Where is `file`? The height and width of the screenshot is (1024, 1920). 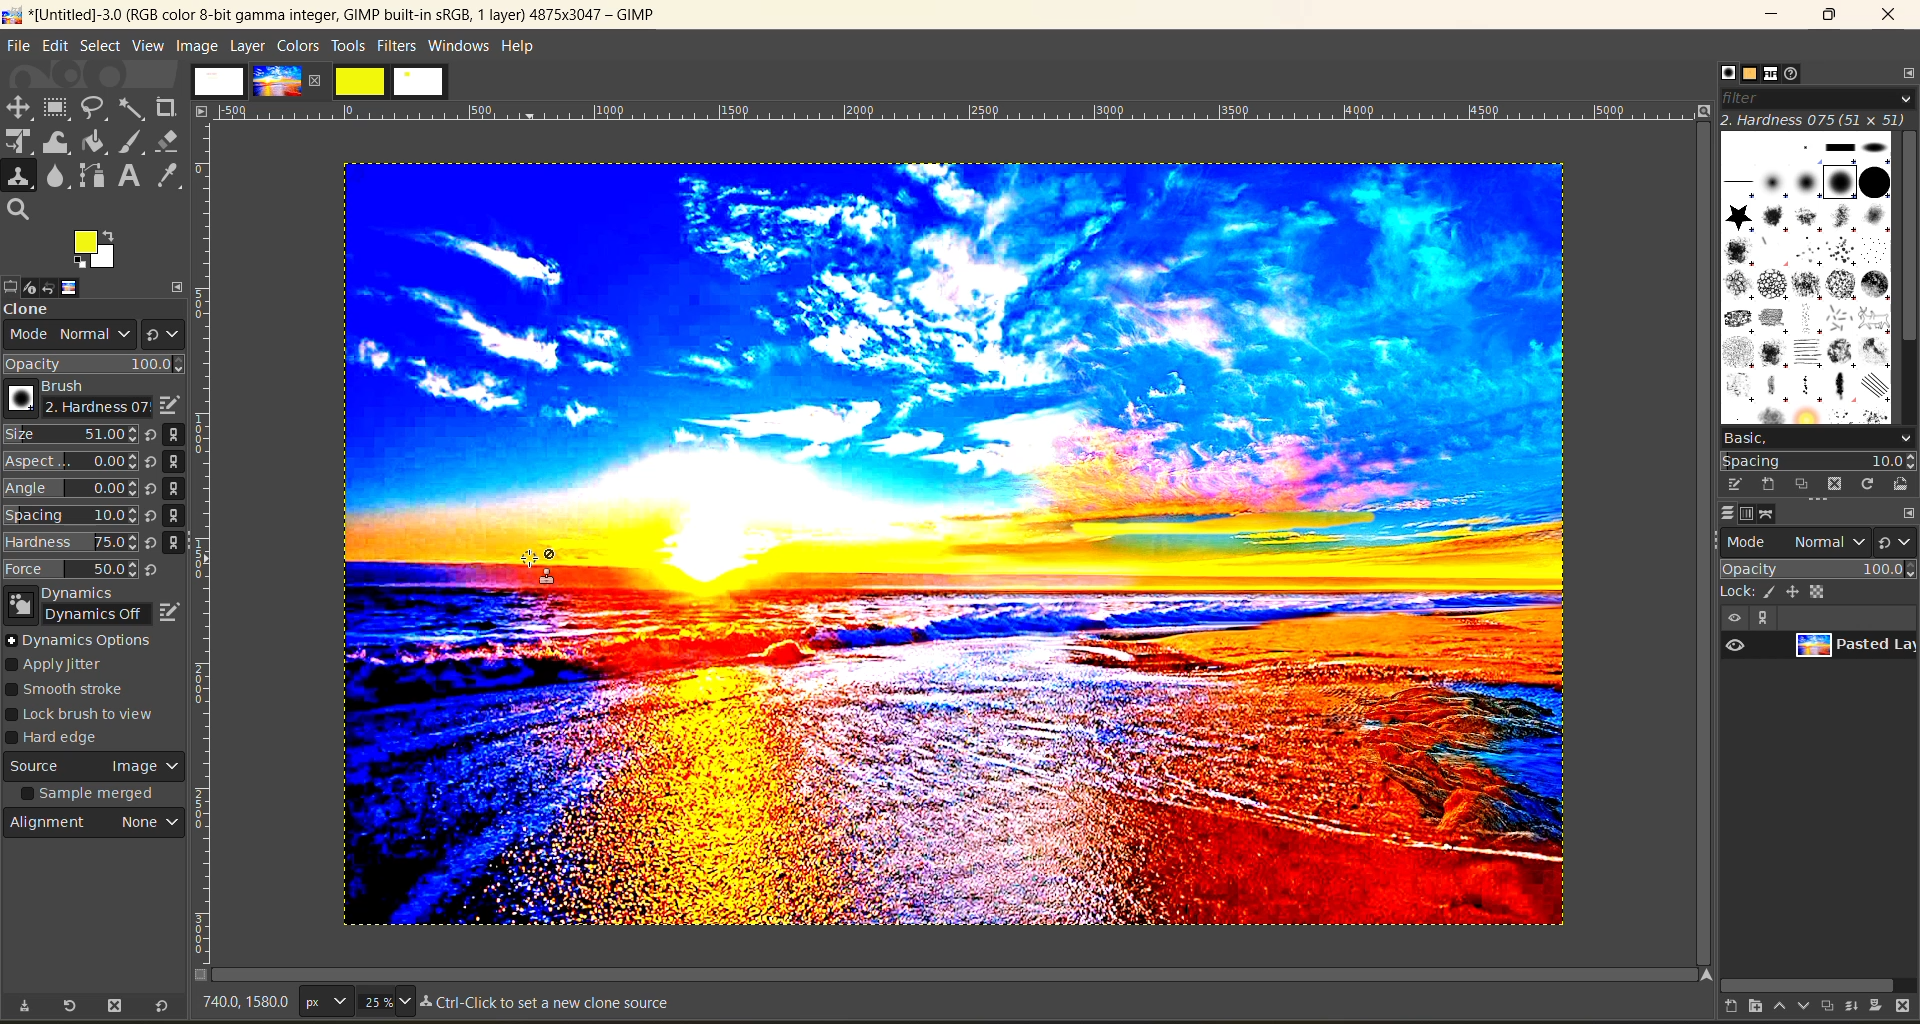
file is located at coordinates (19, 45).